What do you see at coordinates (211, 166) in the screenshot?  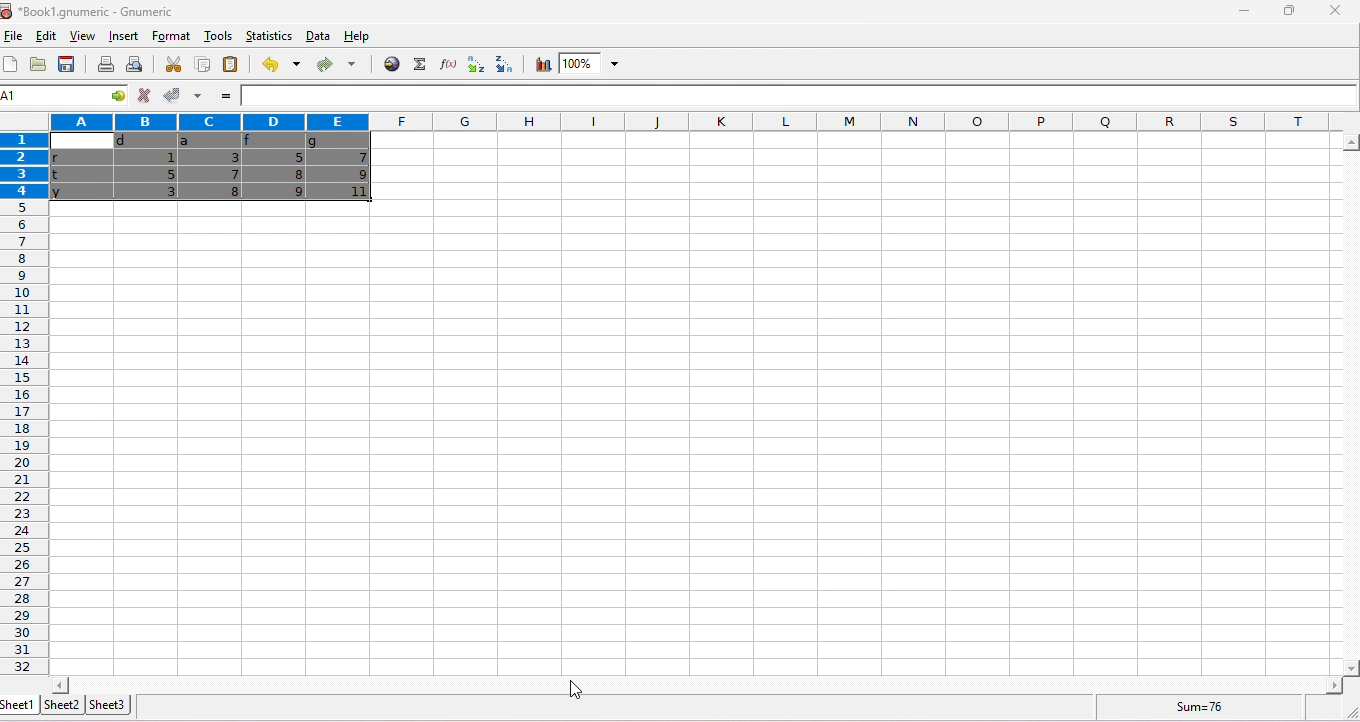 I see `dragged` at bounding box center [211, 166].